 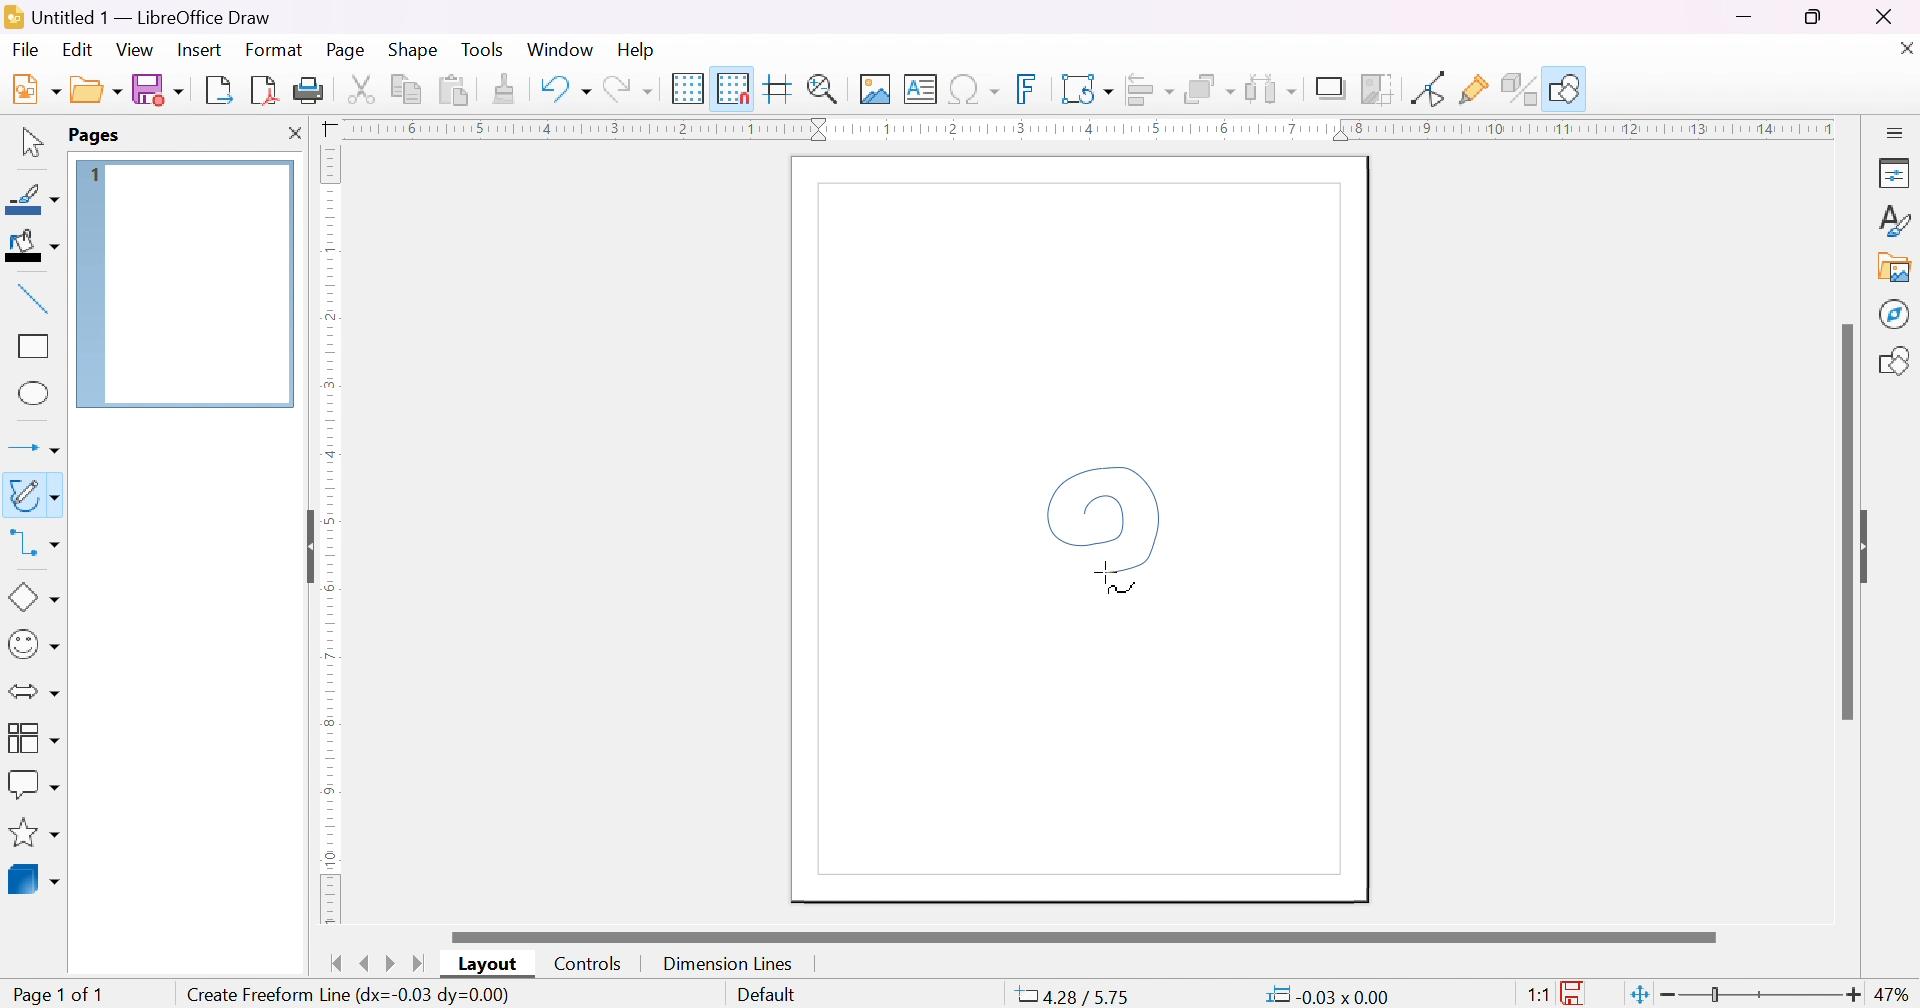 What do you see at coordinates (29, 544) in the screenshot?
I see `connectors` at bounding box center [29, 544].